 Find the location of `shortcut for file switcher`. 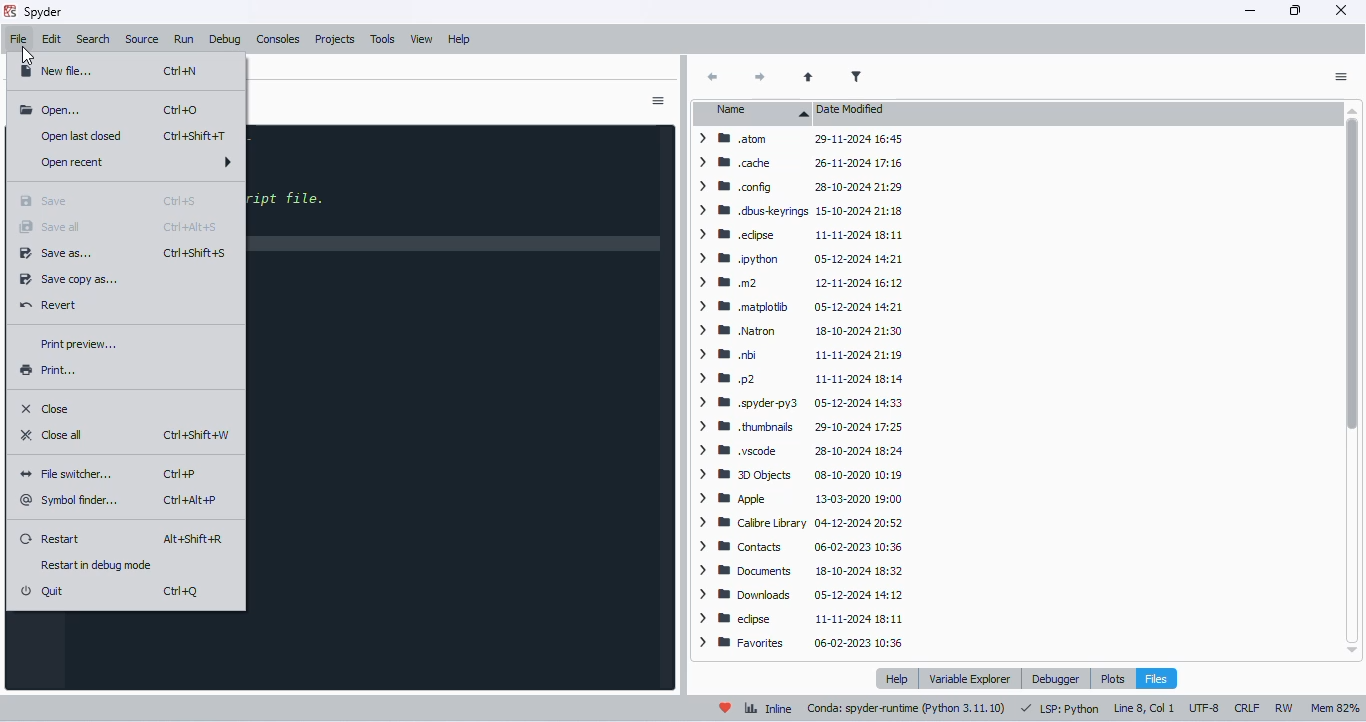

shortcut for file switcher is located at coordinates (179, 473).